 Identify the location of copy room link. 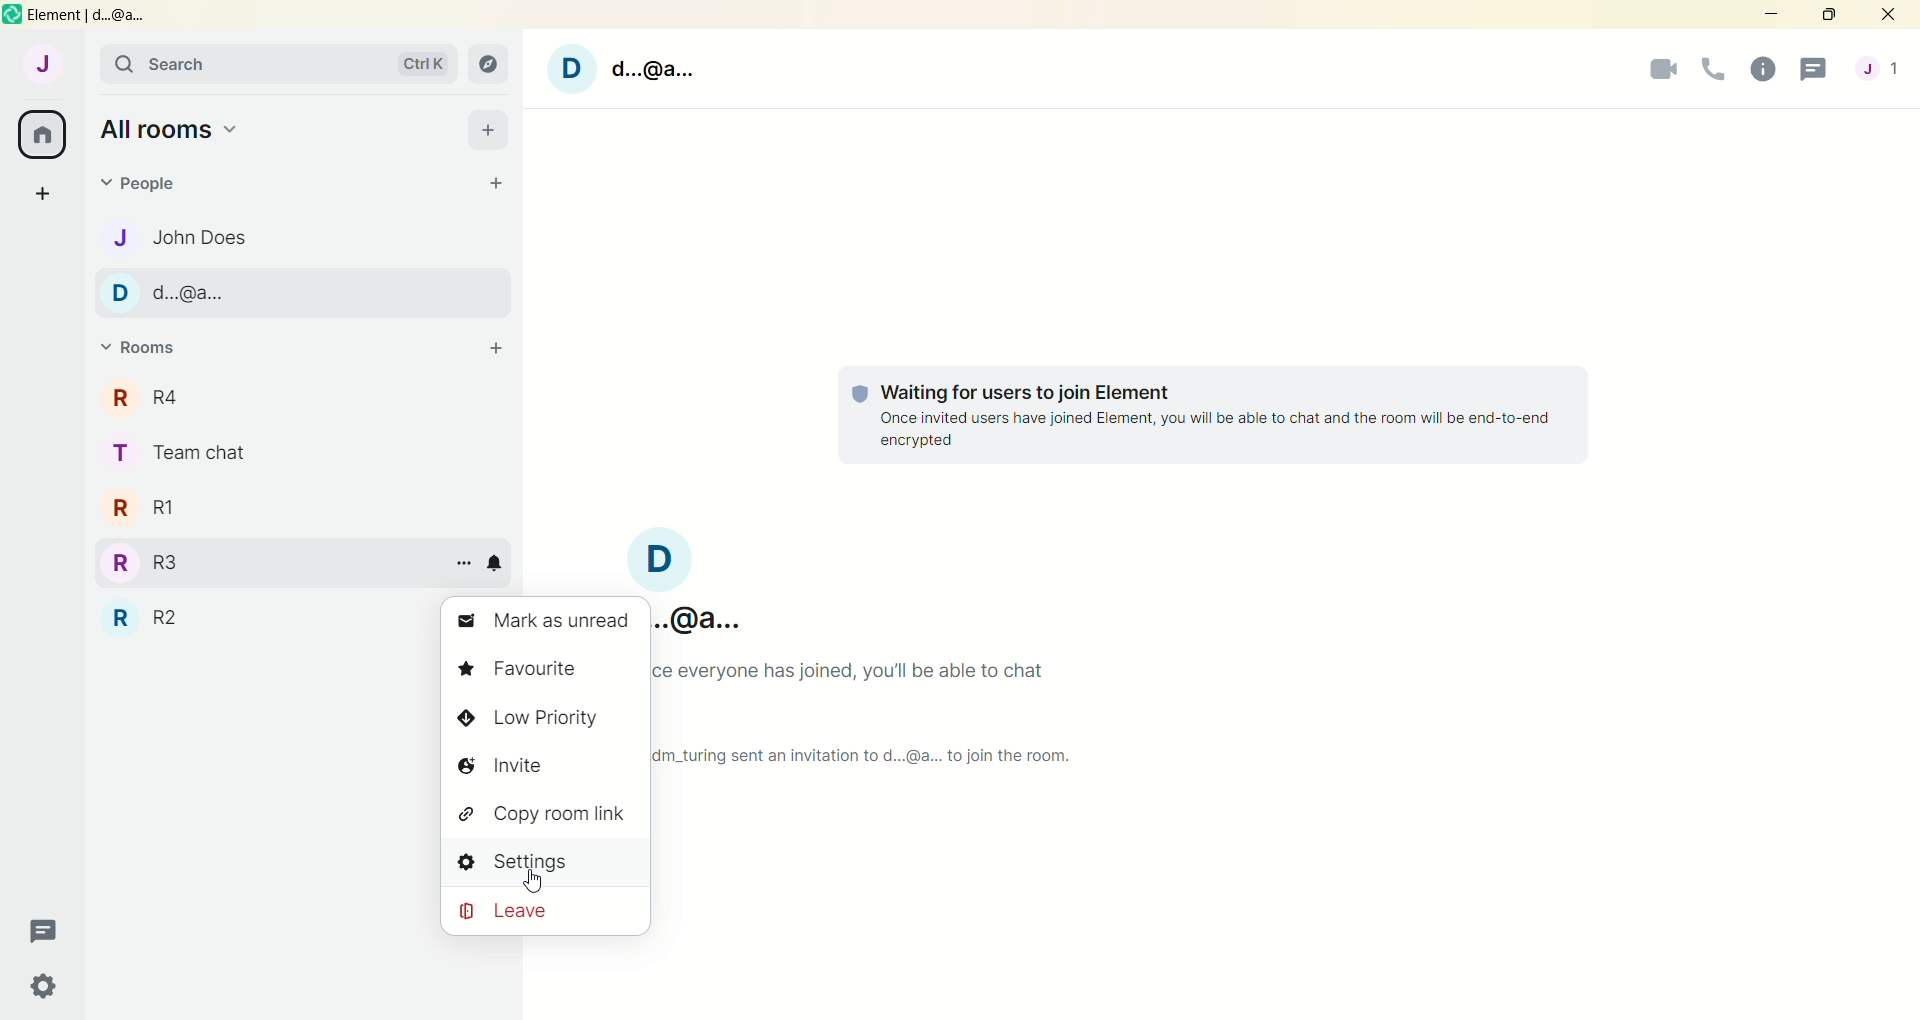
(543, 812).